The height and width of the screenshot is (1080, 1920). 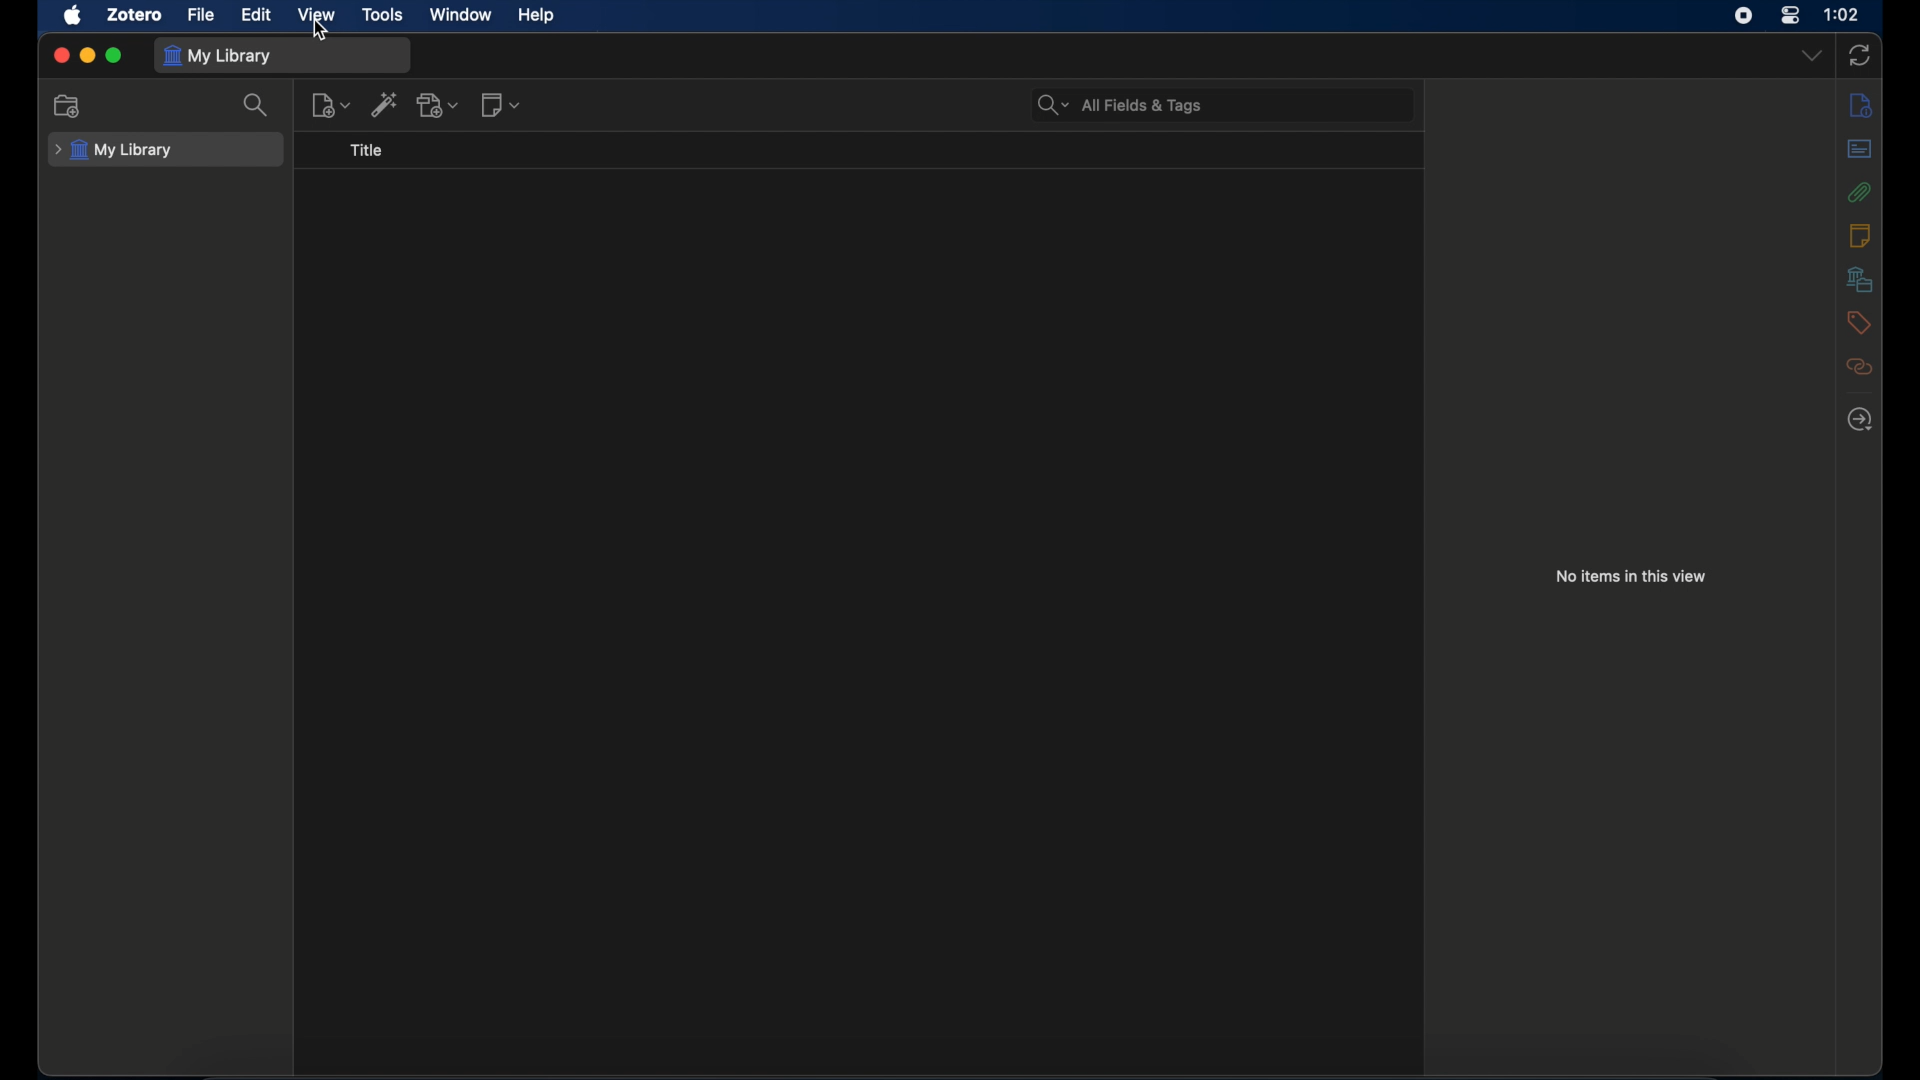 I want to click on abstract, so click(x=1861, y=148).